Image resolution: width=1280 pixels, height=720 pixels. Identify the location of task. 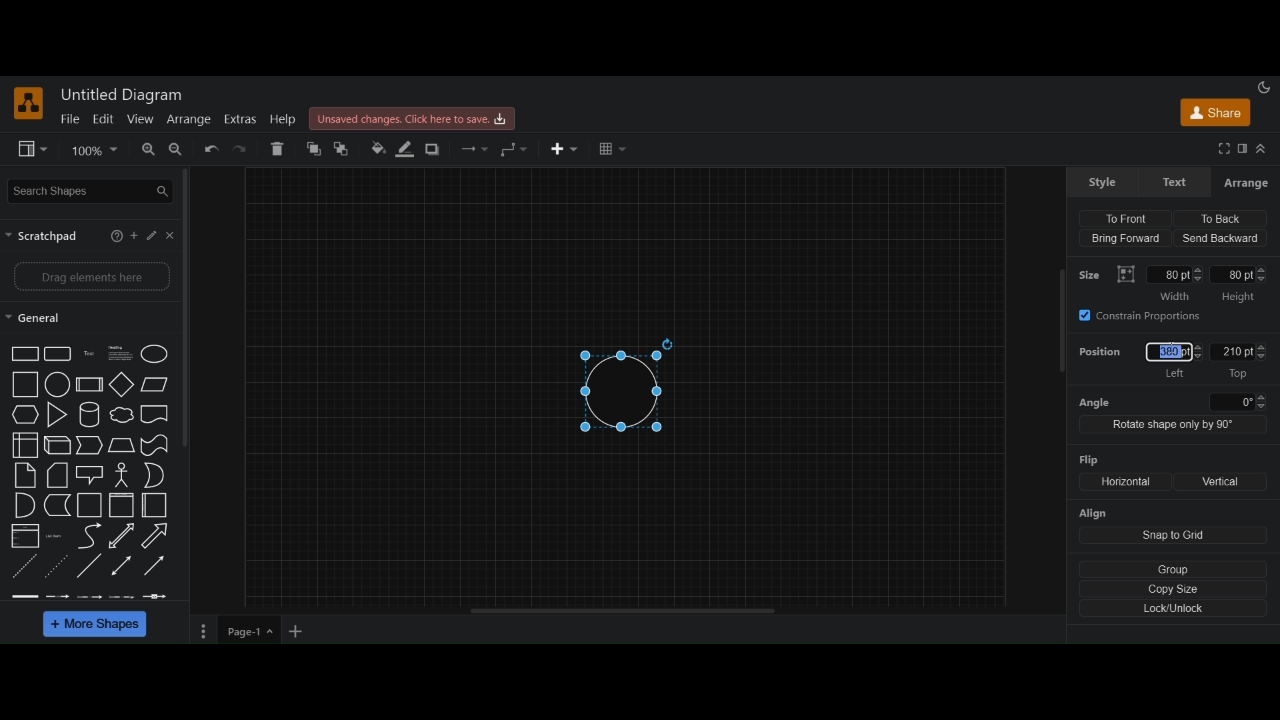
(91, 353).